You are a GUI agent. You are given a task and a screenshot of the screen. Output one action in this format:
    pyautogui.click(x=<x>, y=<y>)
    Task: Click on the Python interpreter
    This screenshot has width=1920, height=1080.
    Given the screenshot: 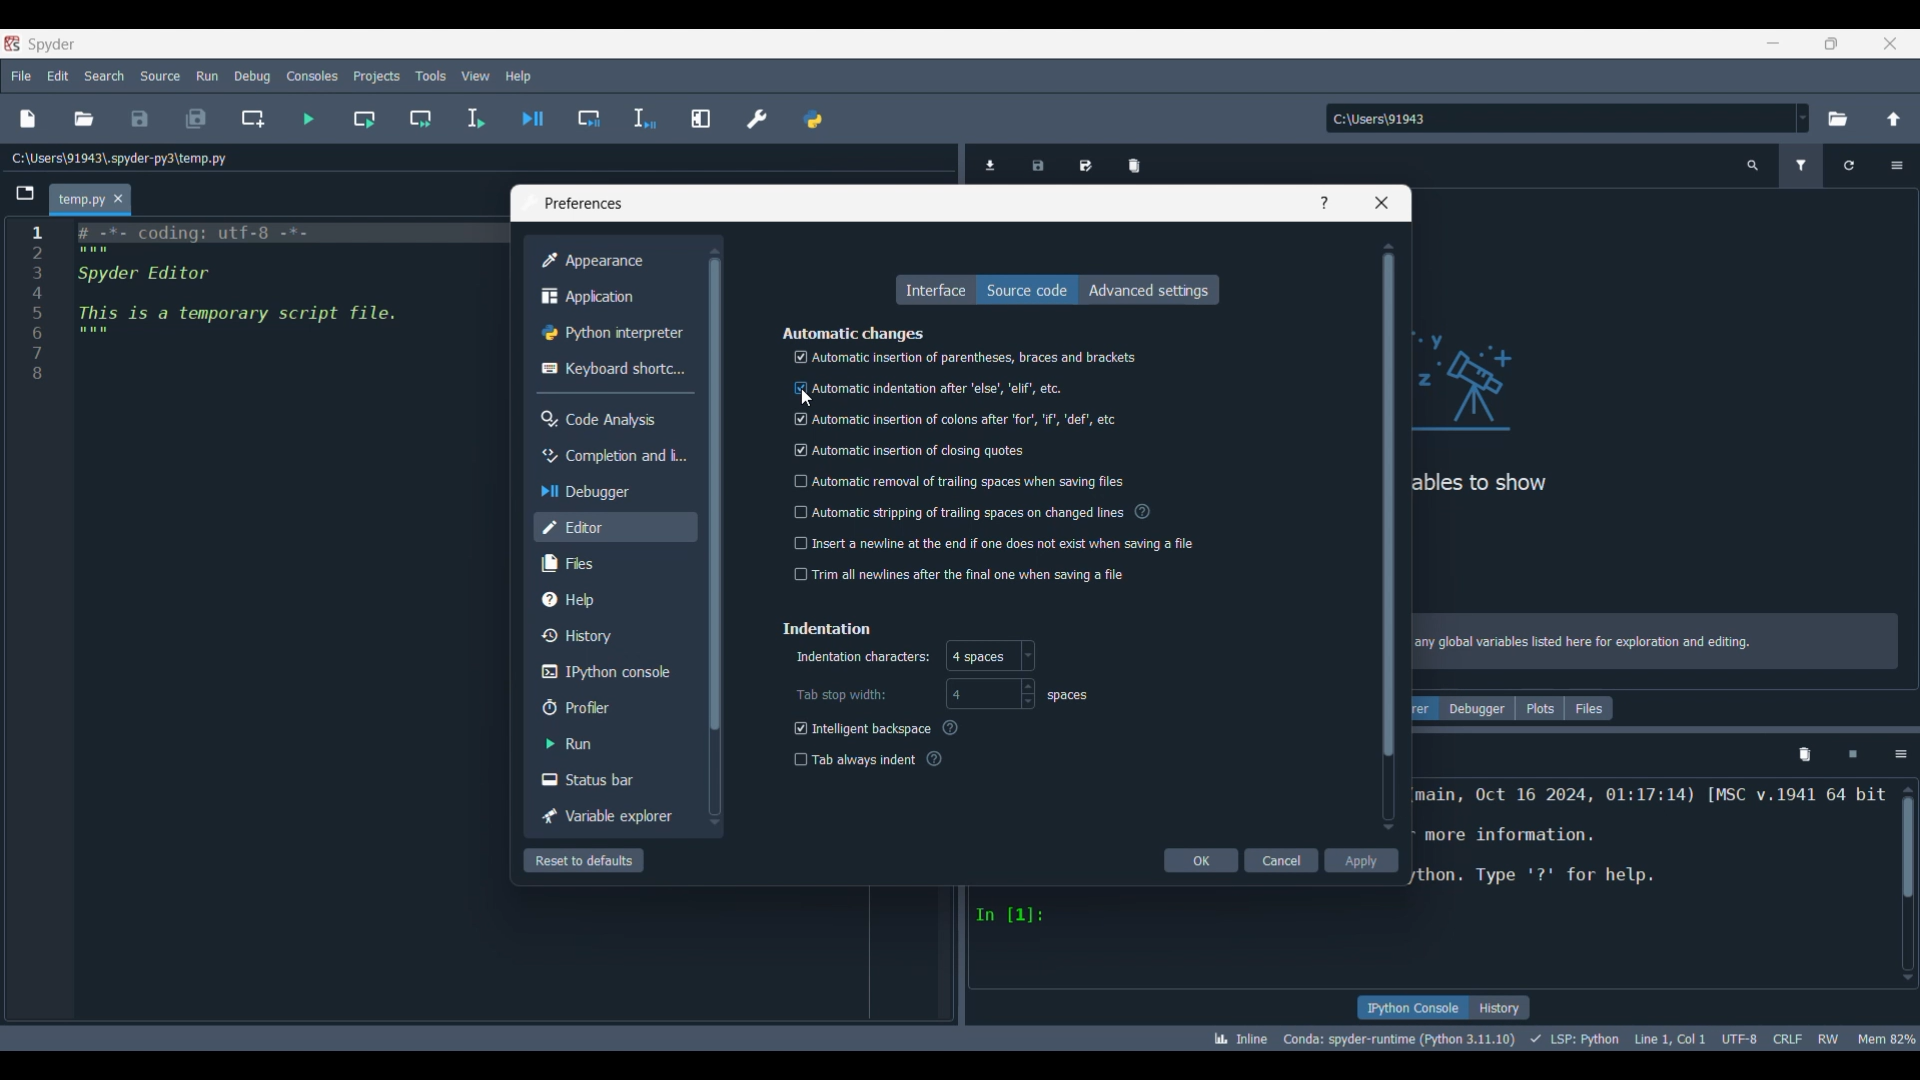 What is the action you would take?
    pyautogui.click(x=615, y=333)
    